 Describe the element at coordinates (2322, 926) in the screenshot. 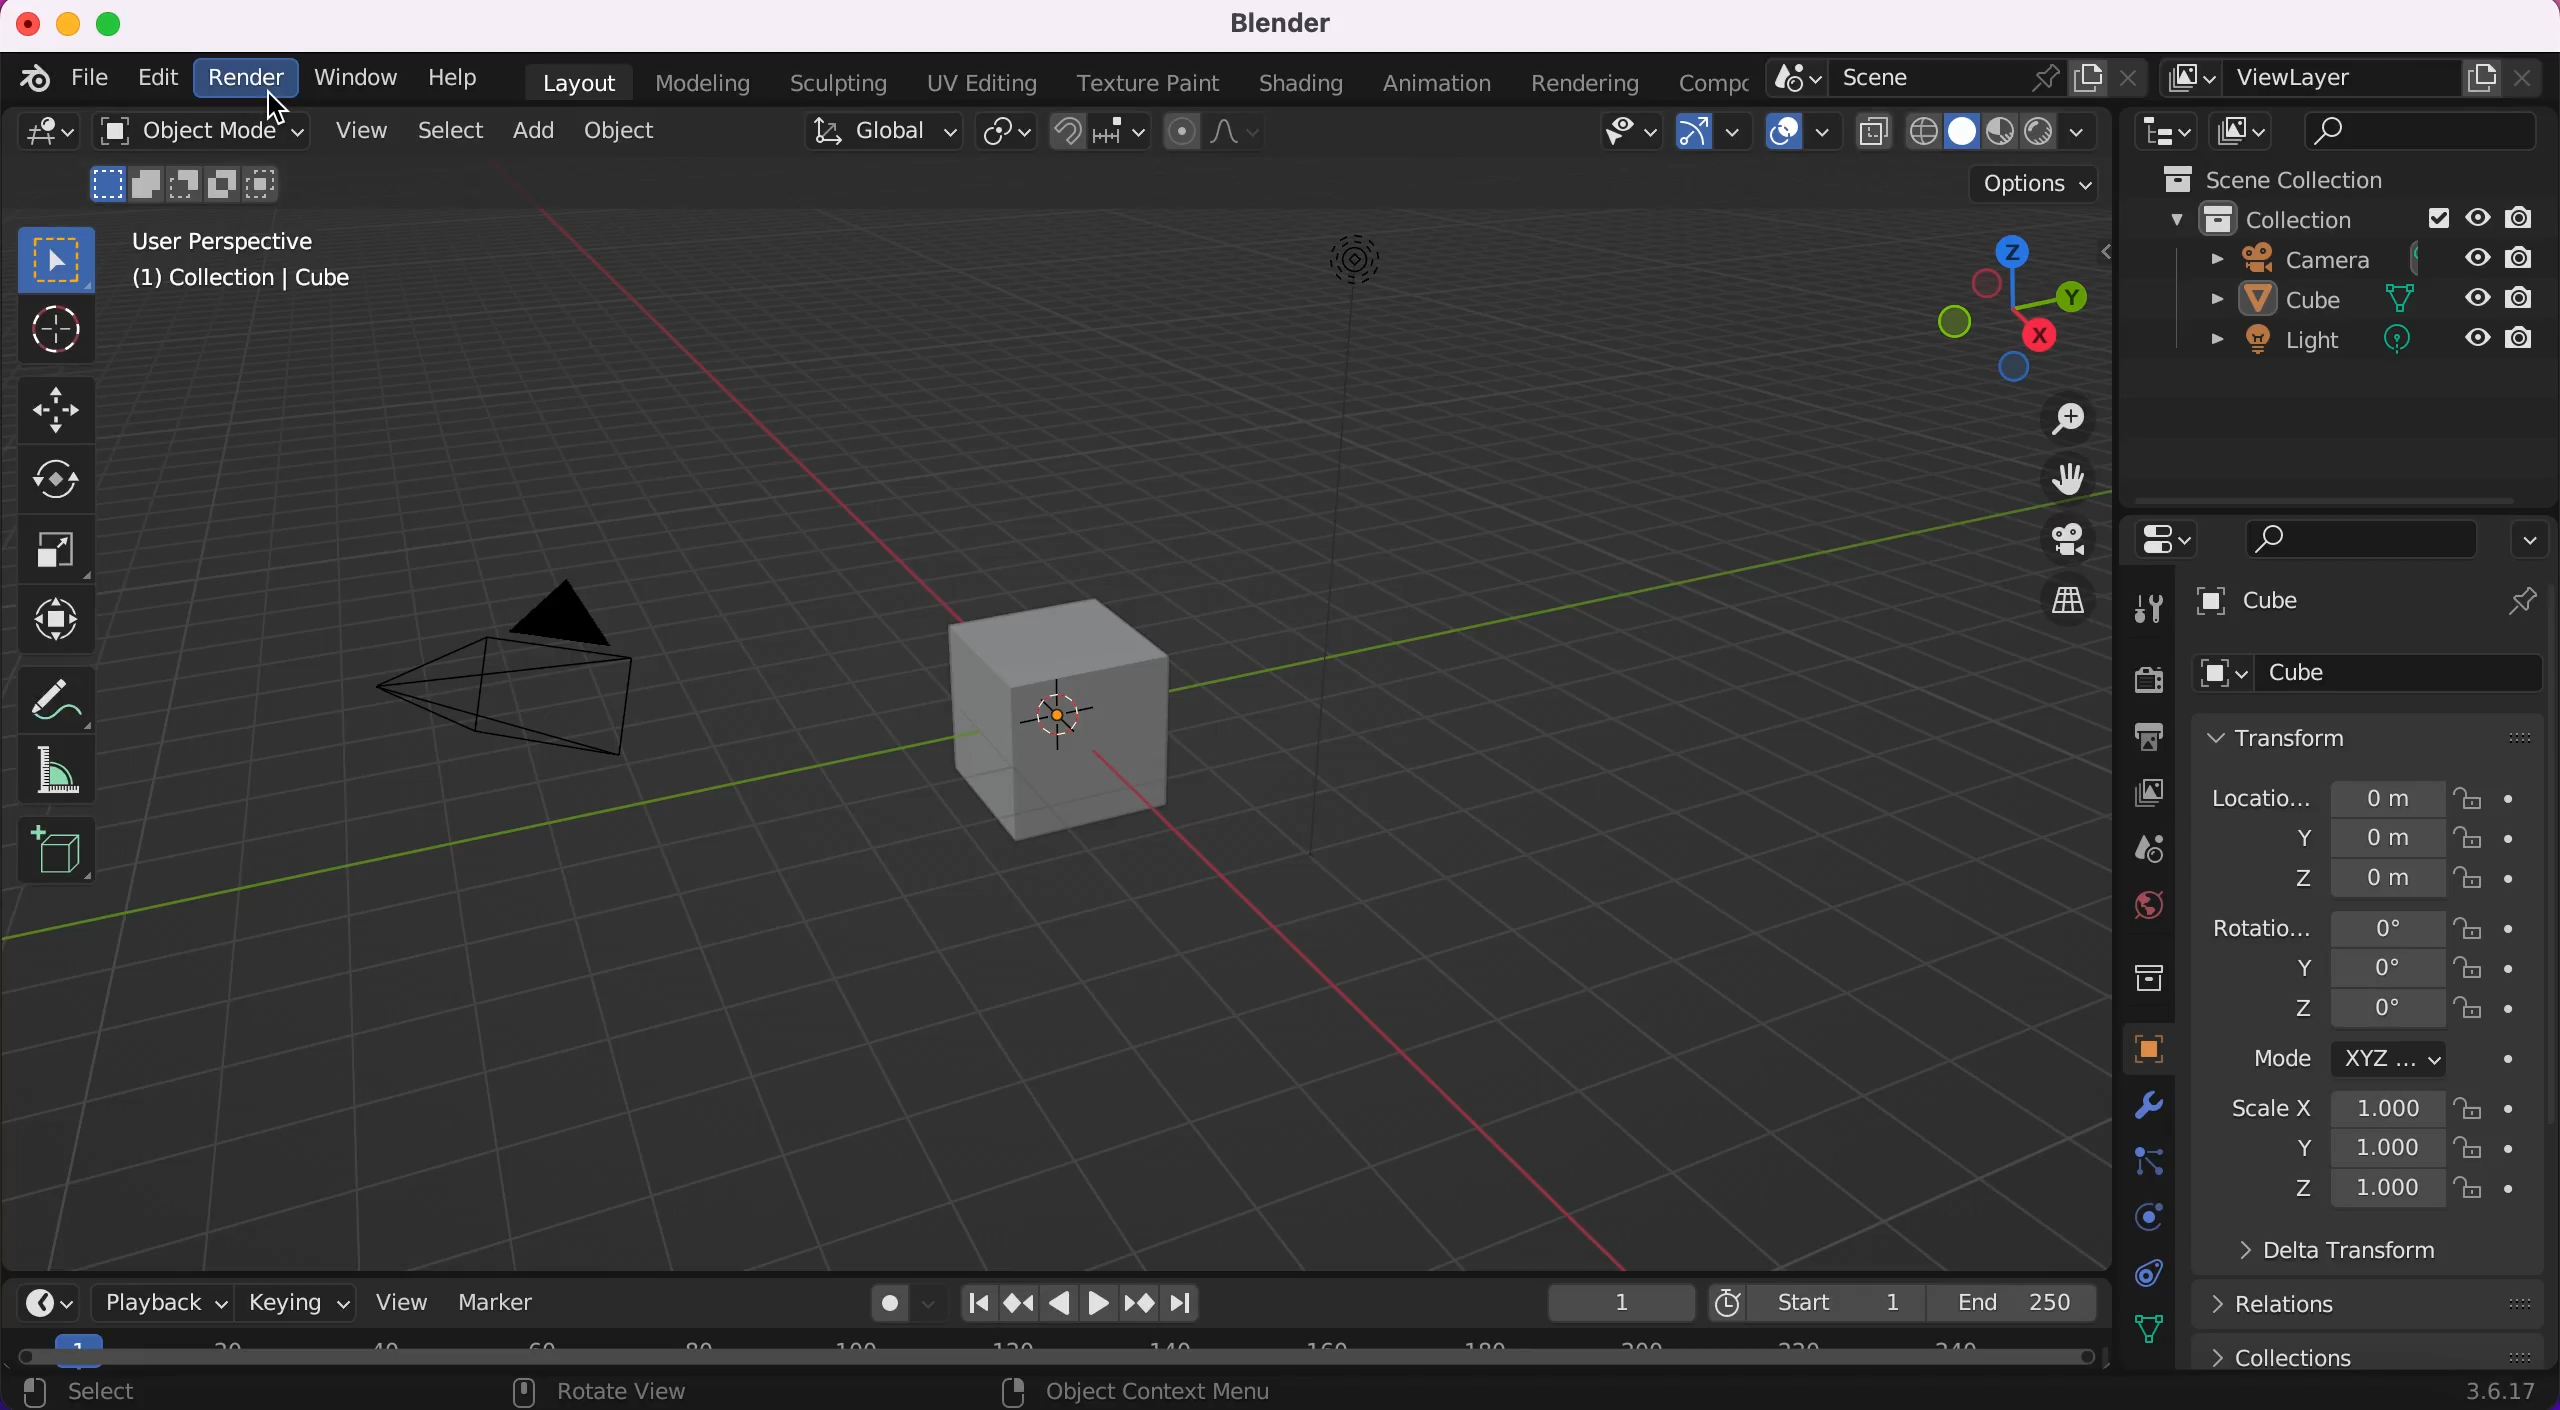

I see `rotatio... 0` at that location.